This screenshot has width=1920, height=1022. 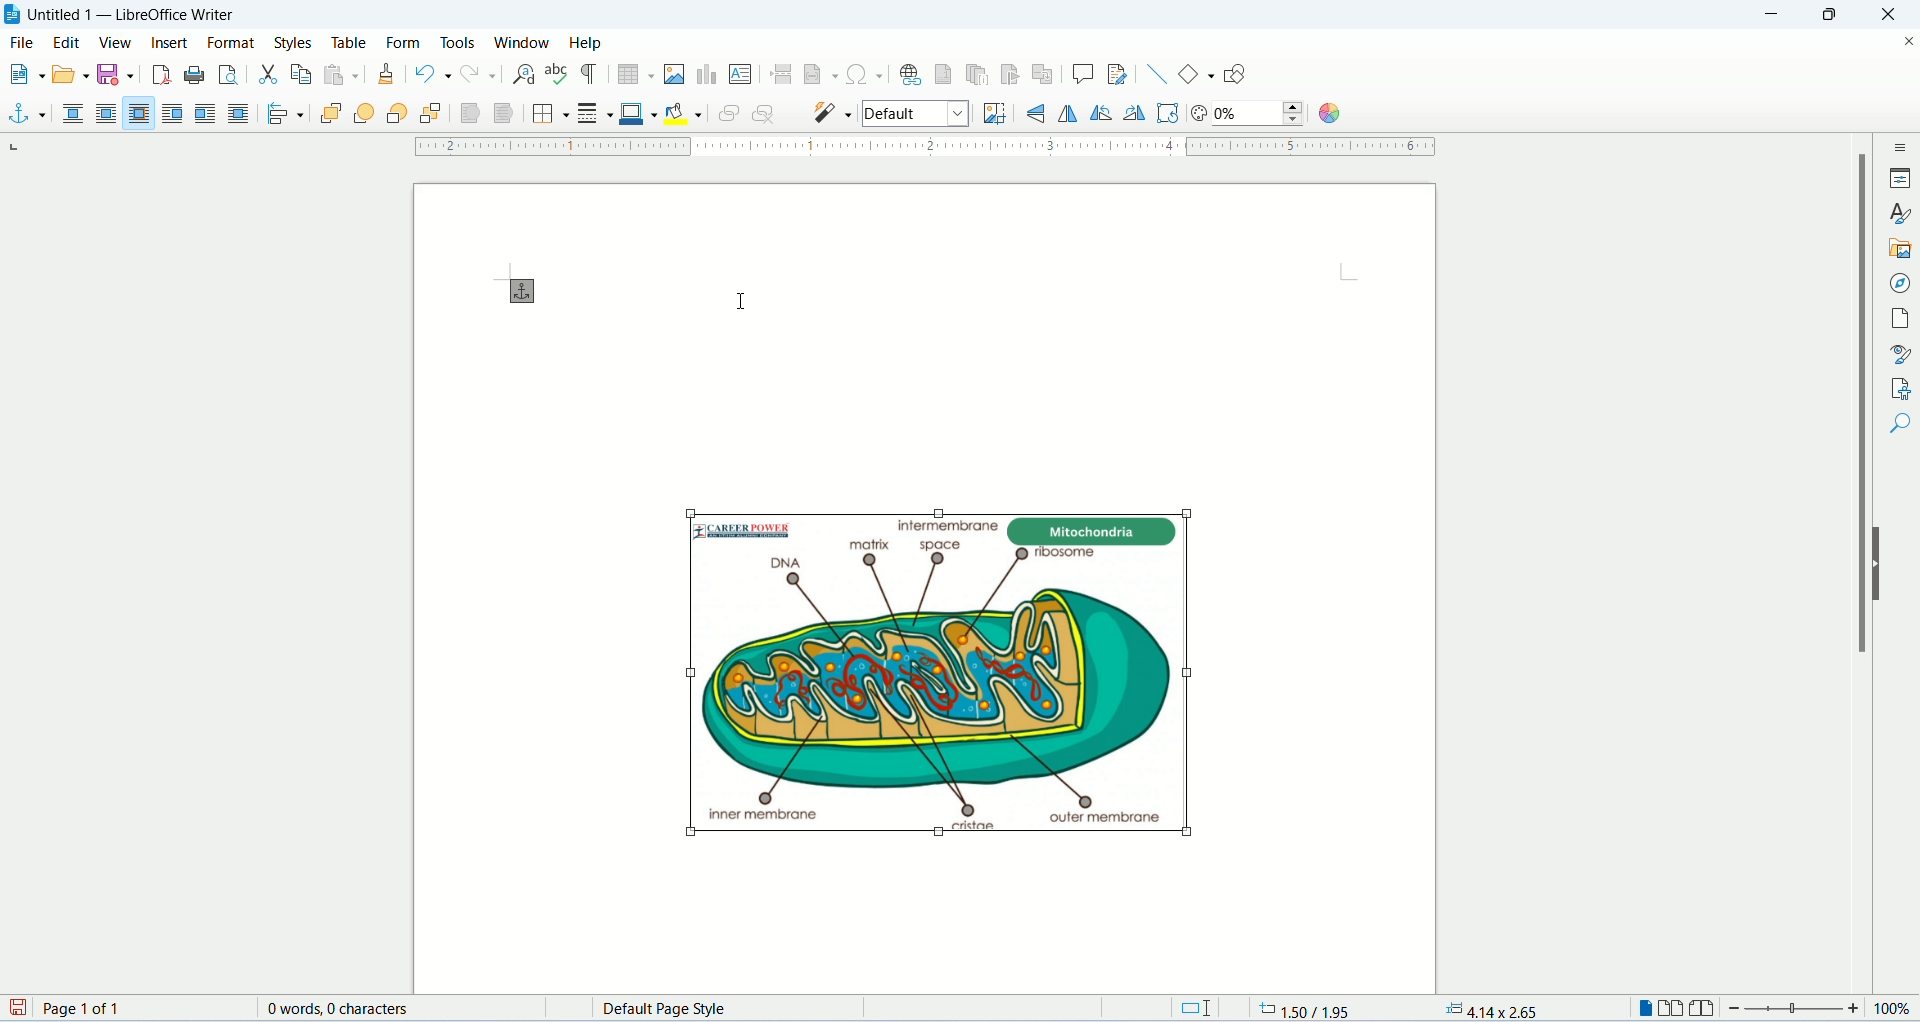 I want to click on insert page break, so click(x=781, y=74).